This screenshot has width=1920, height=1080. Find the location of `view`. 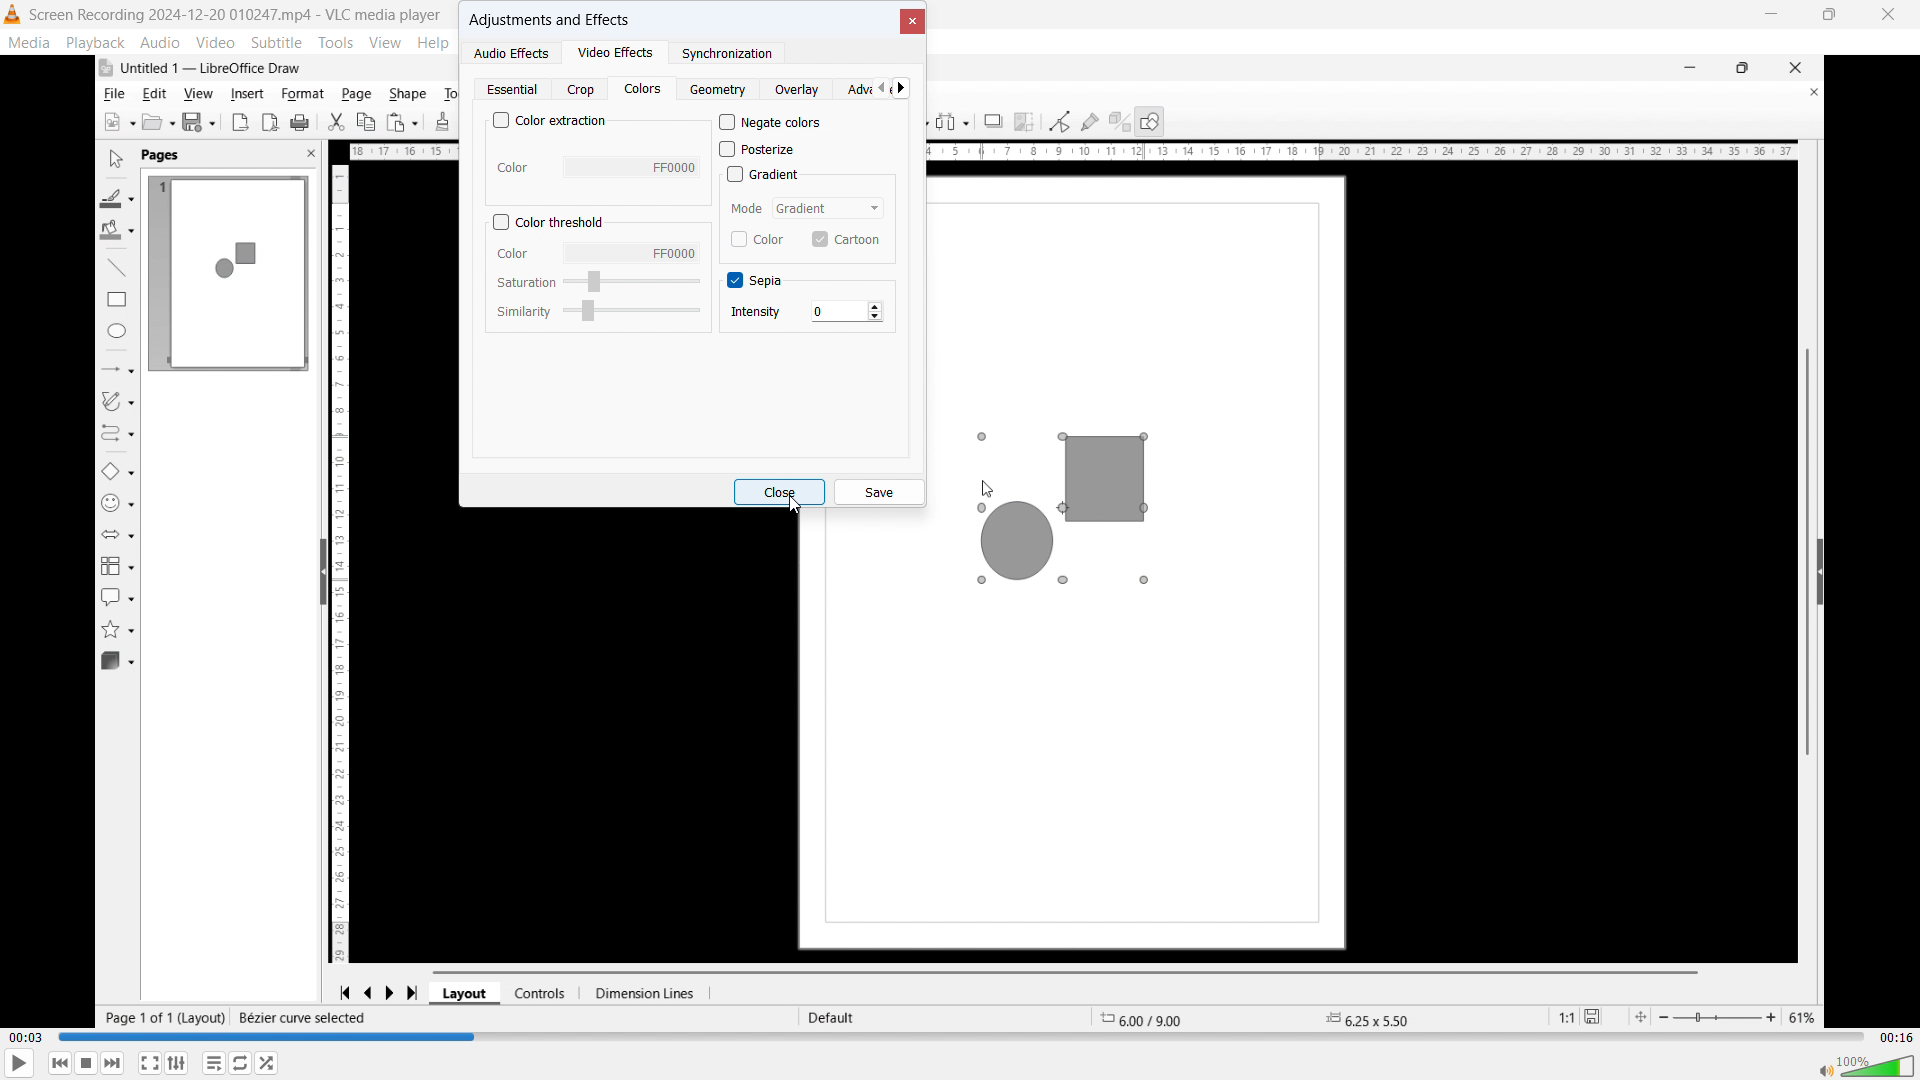

view is located at coordinates (386, 42).